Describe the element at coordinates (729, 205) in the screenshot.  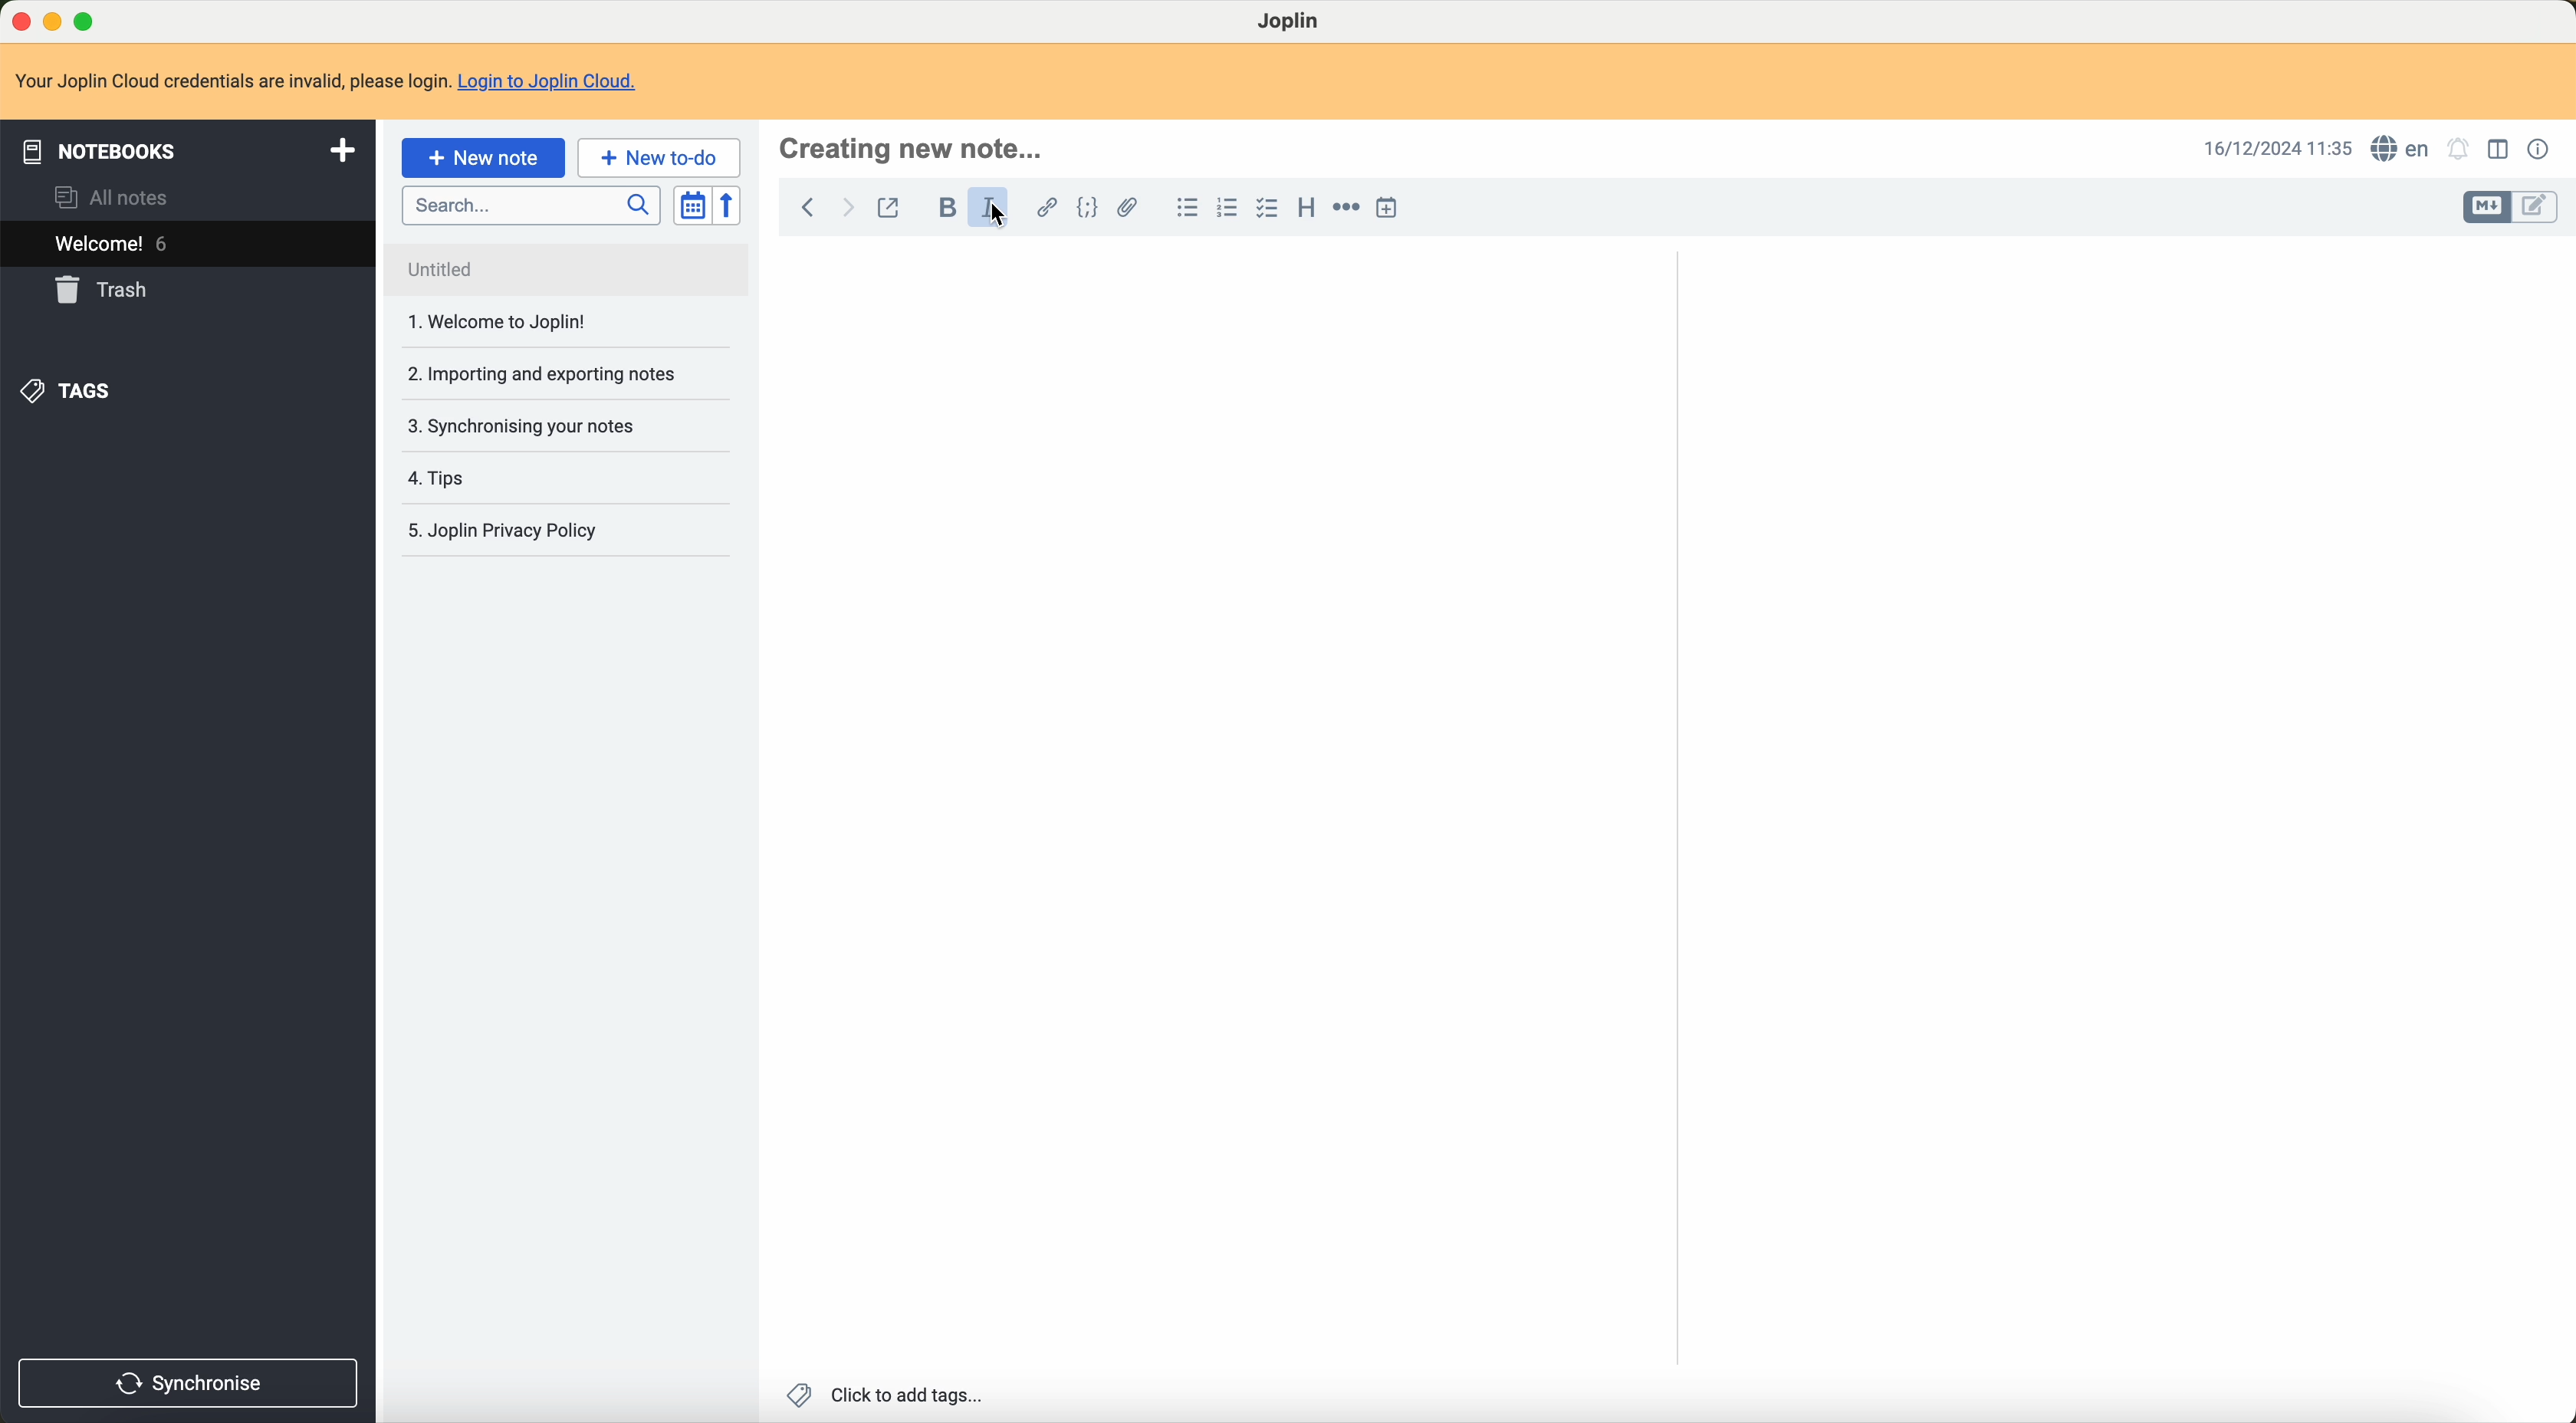
I see `reverse sort order` at that location.